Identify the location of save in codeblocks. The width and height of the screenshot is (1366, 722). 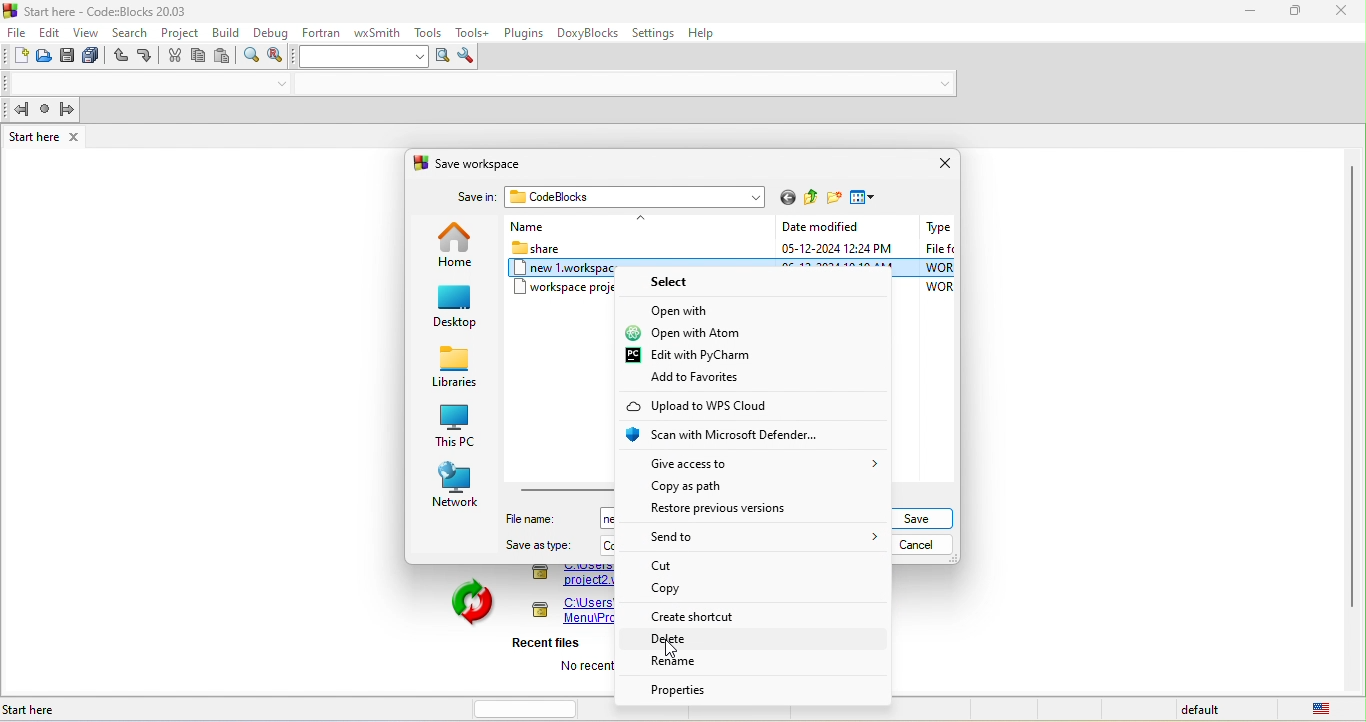
(605, 198).